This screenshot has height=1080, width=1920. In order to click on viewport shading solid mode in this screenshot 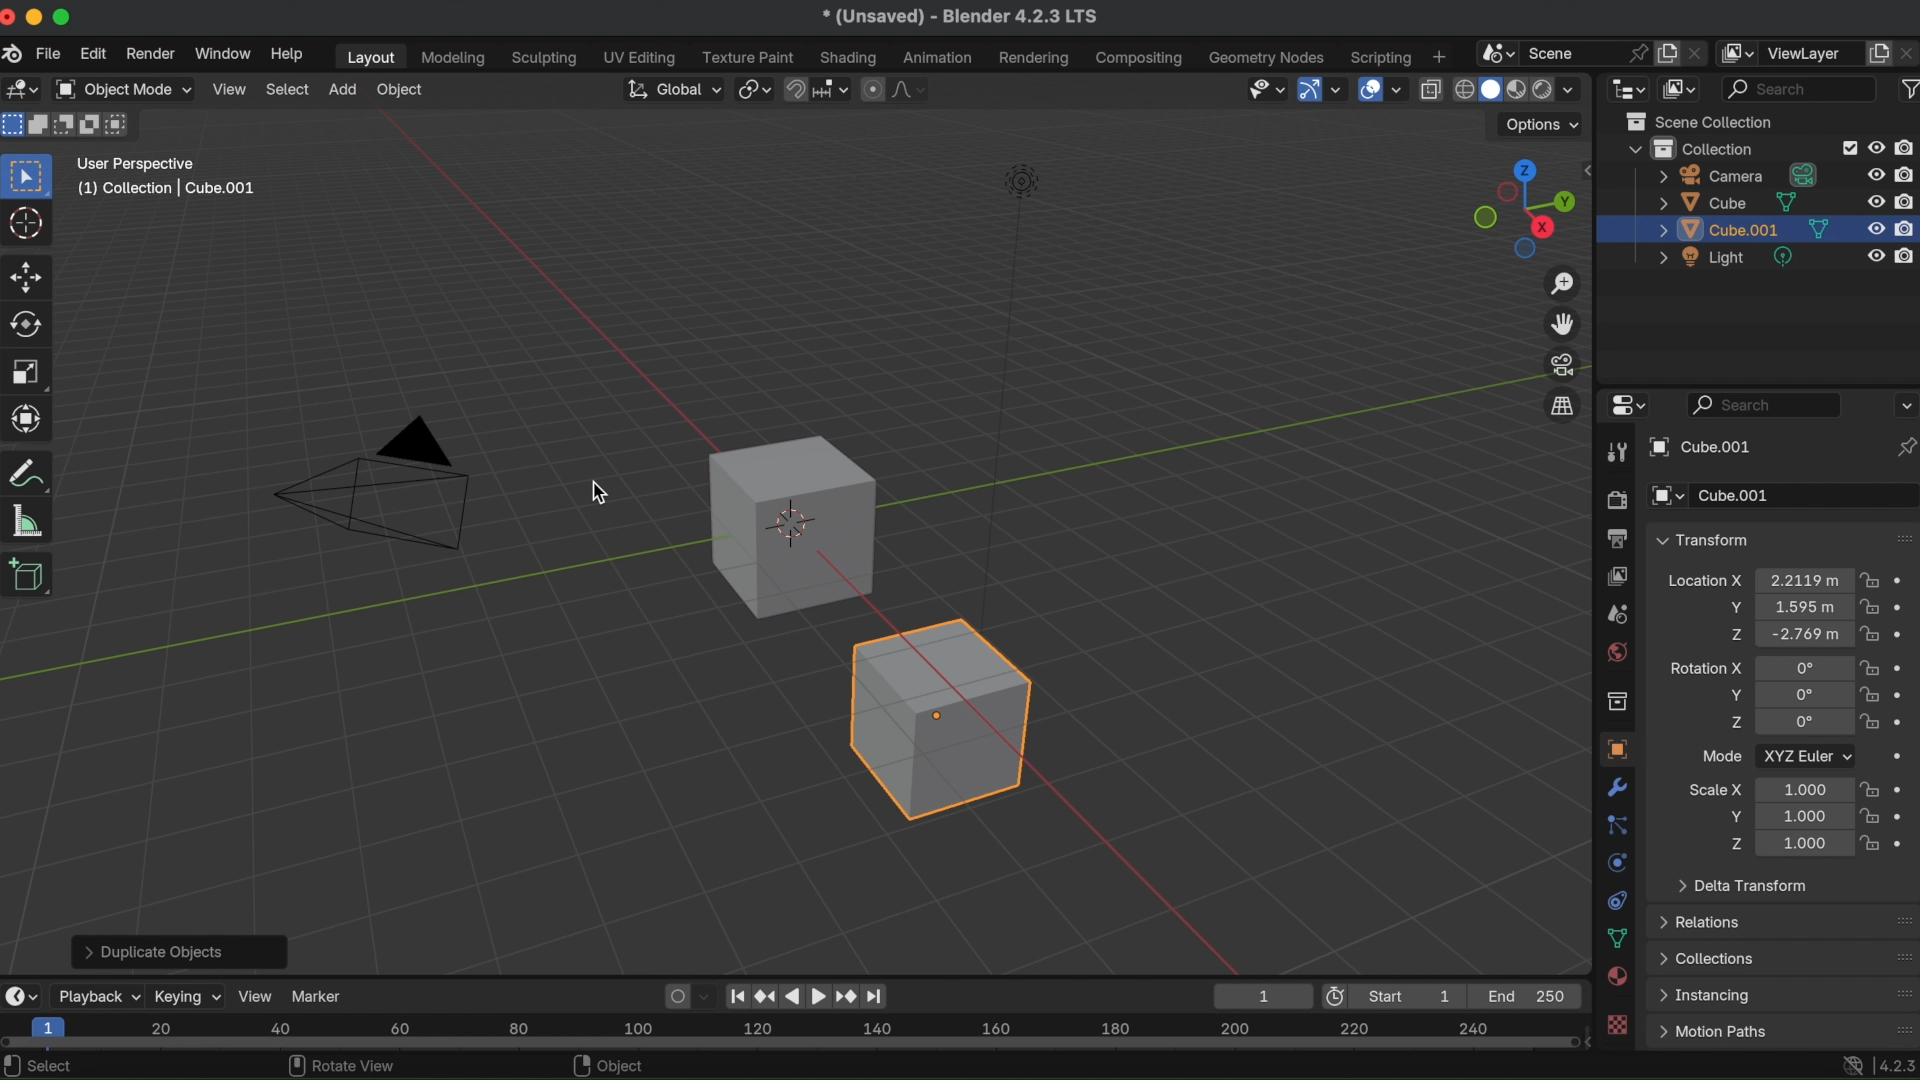, I will do `click(1490, 87)`.